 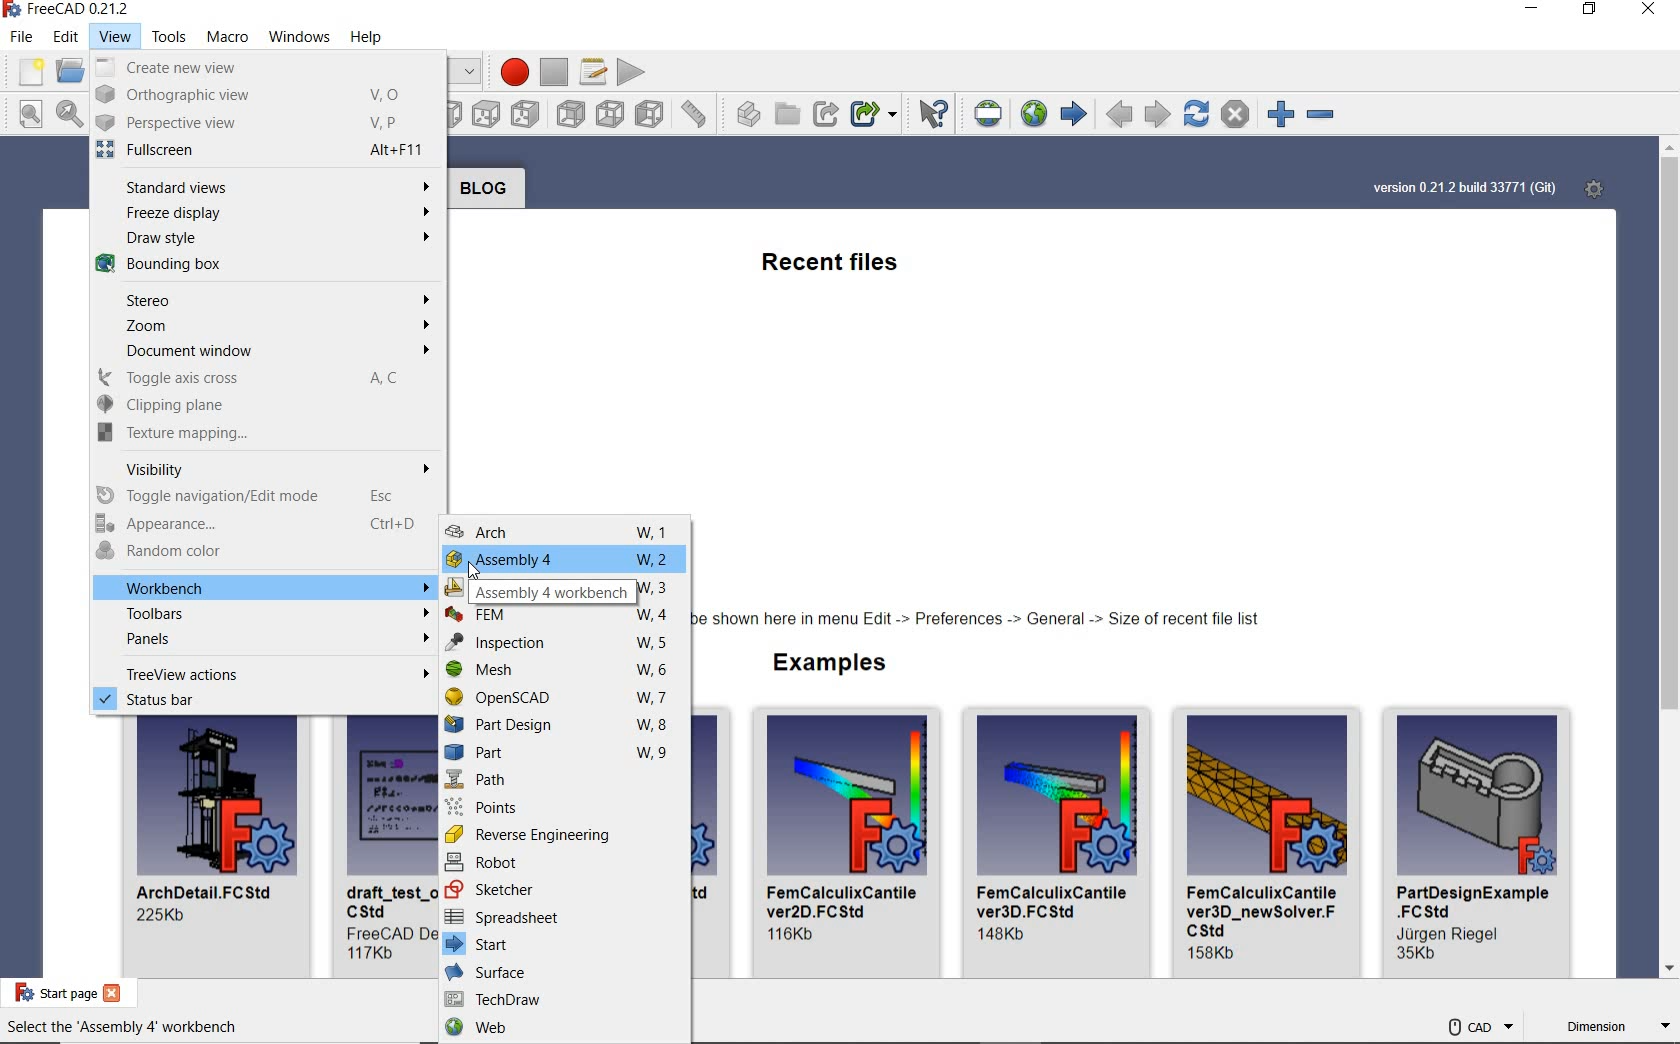 I want to click on cursor, so click(x=473, y=572).